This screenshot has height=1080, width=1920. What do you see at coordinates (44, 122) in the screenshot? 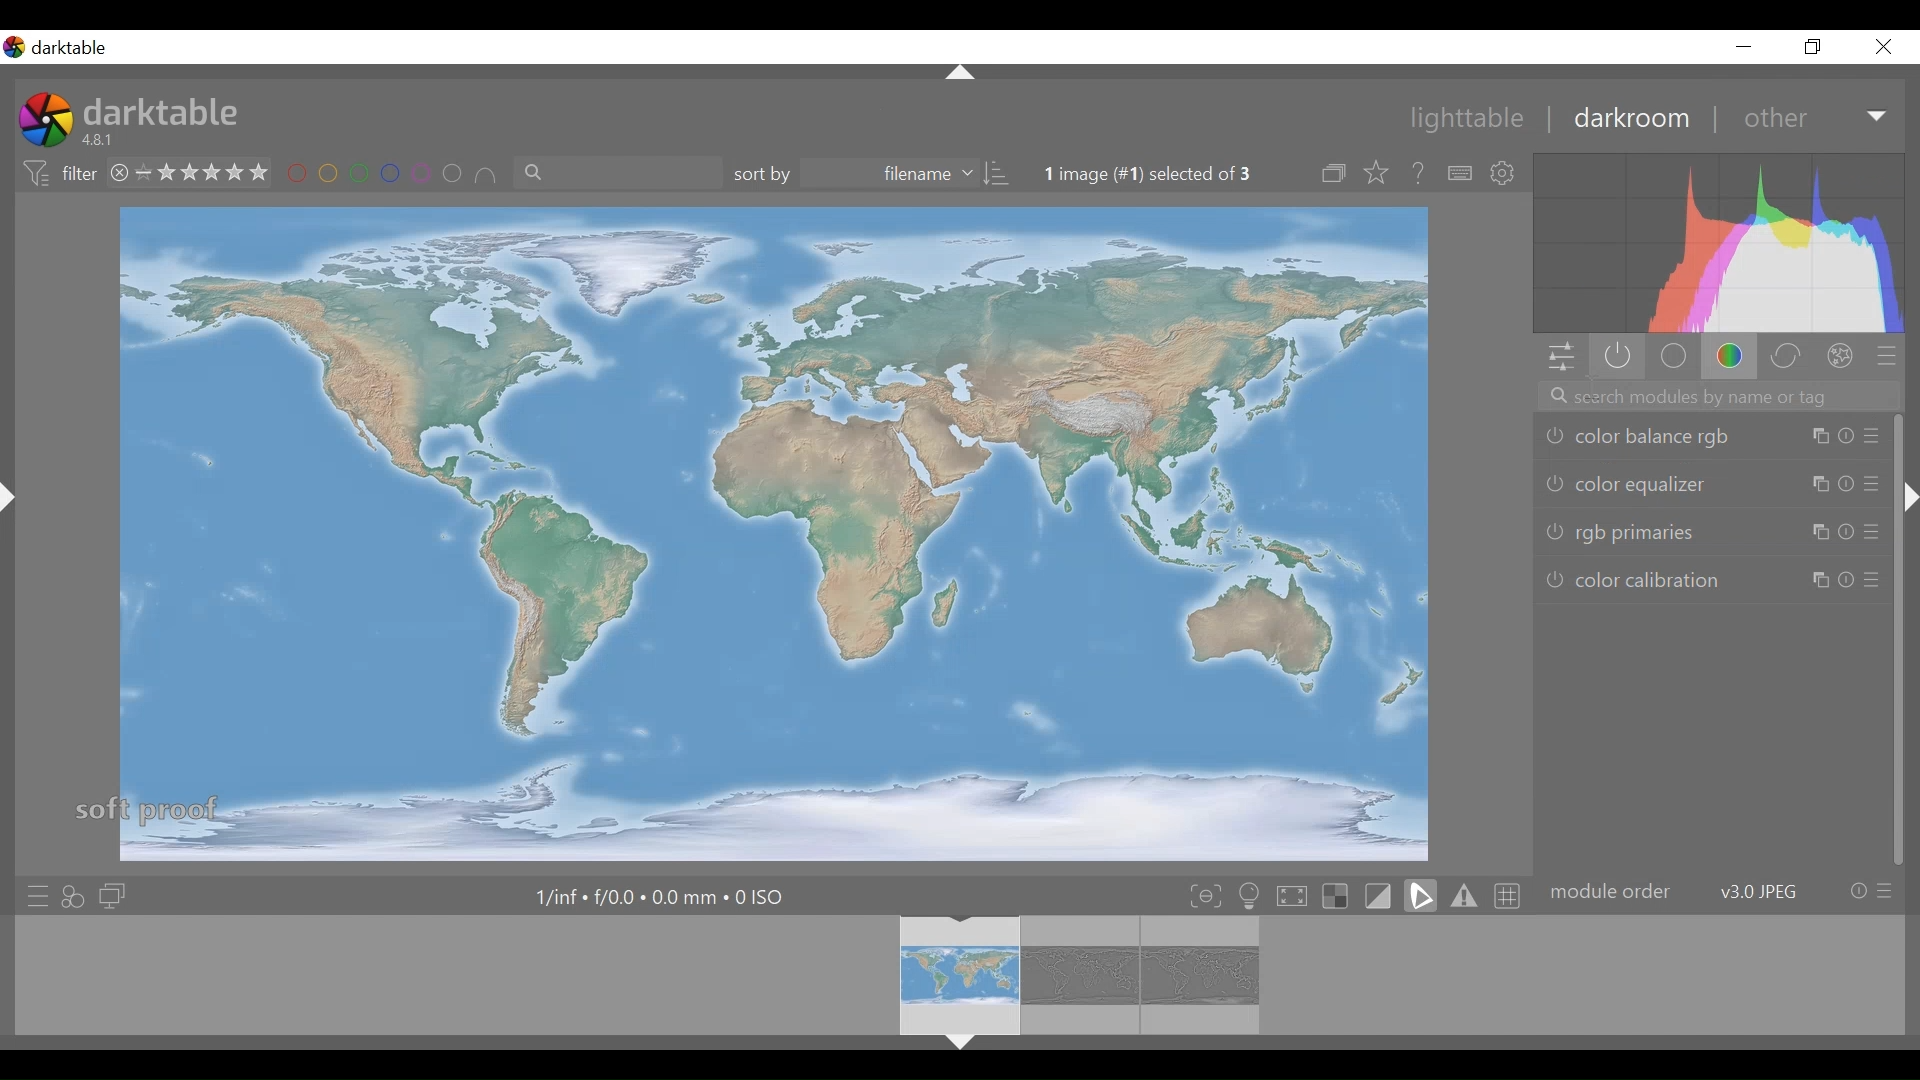
I see `Darktable Desktop Icon` at bounding box center [44, 122].